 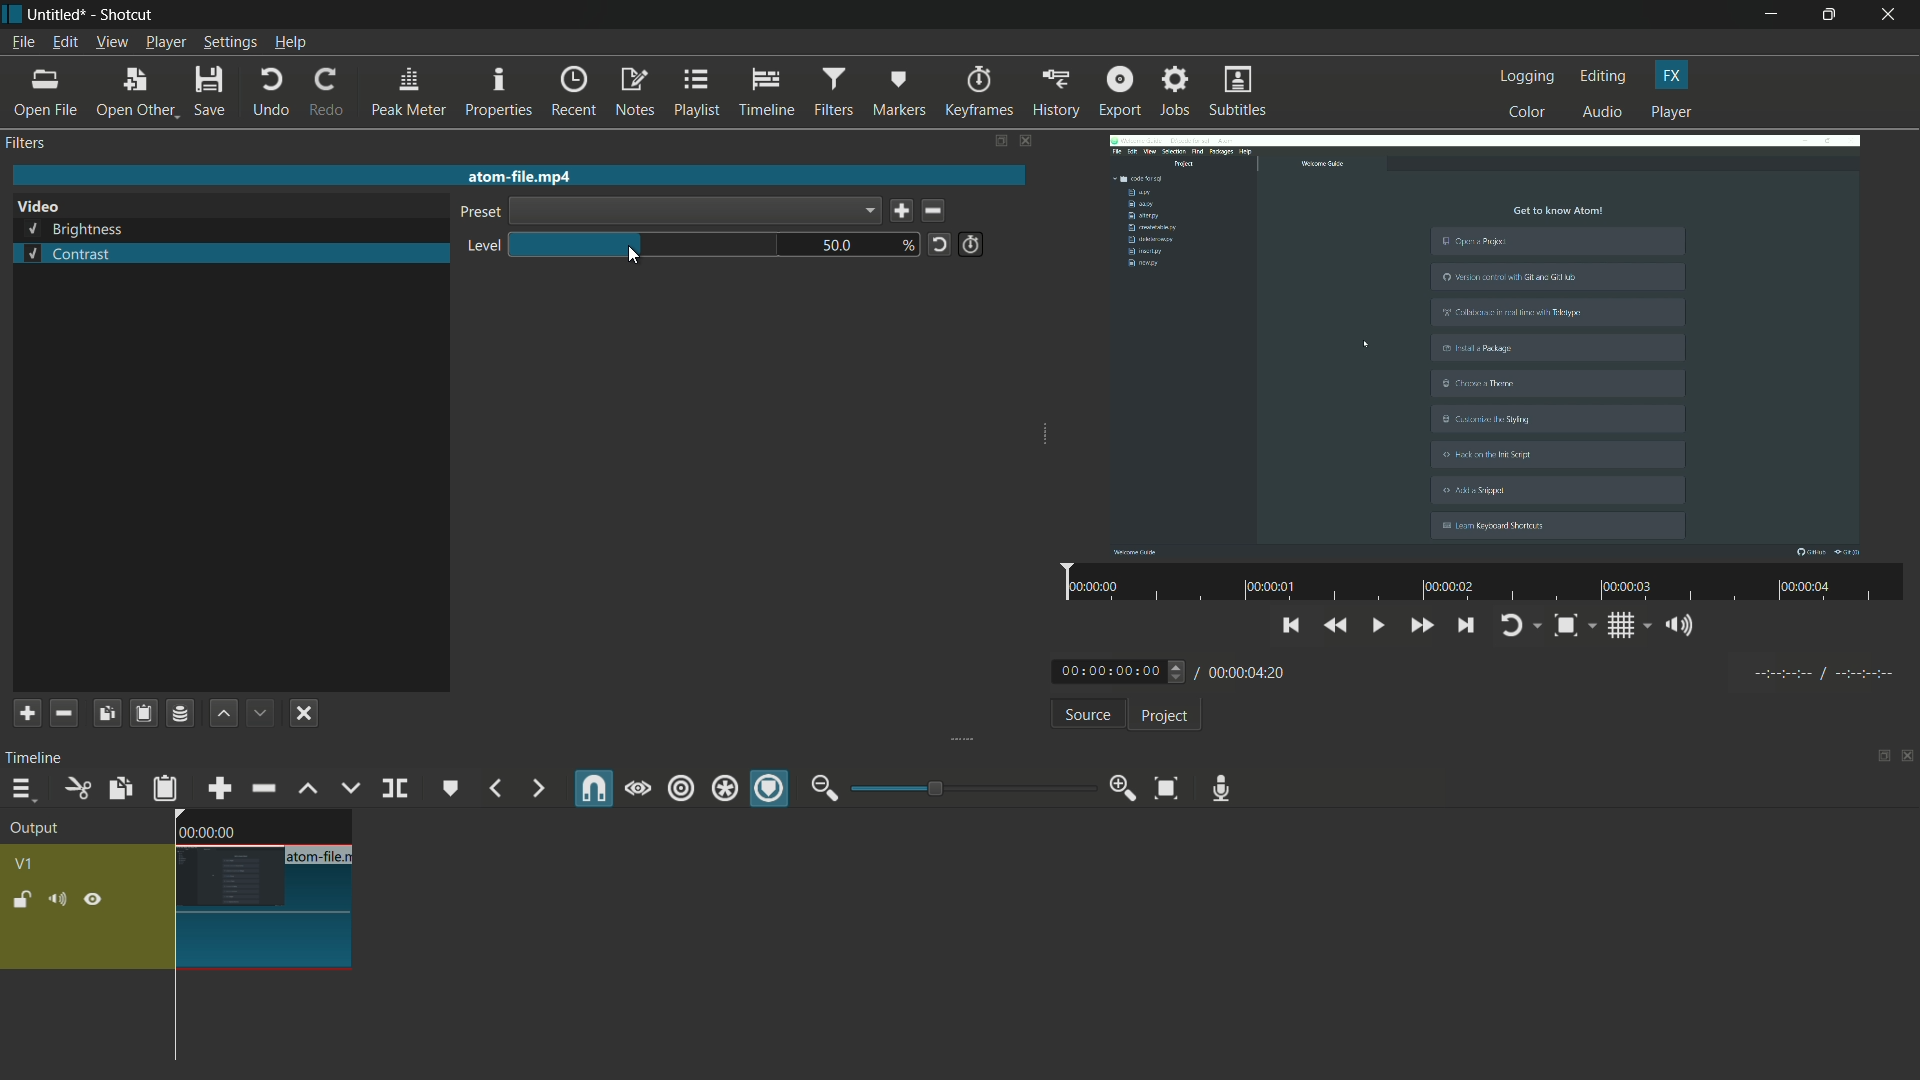 I want to click on logging, so click(x=1528, y=76).